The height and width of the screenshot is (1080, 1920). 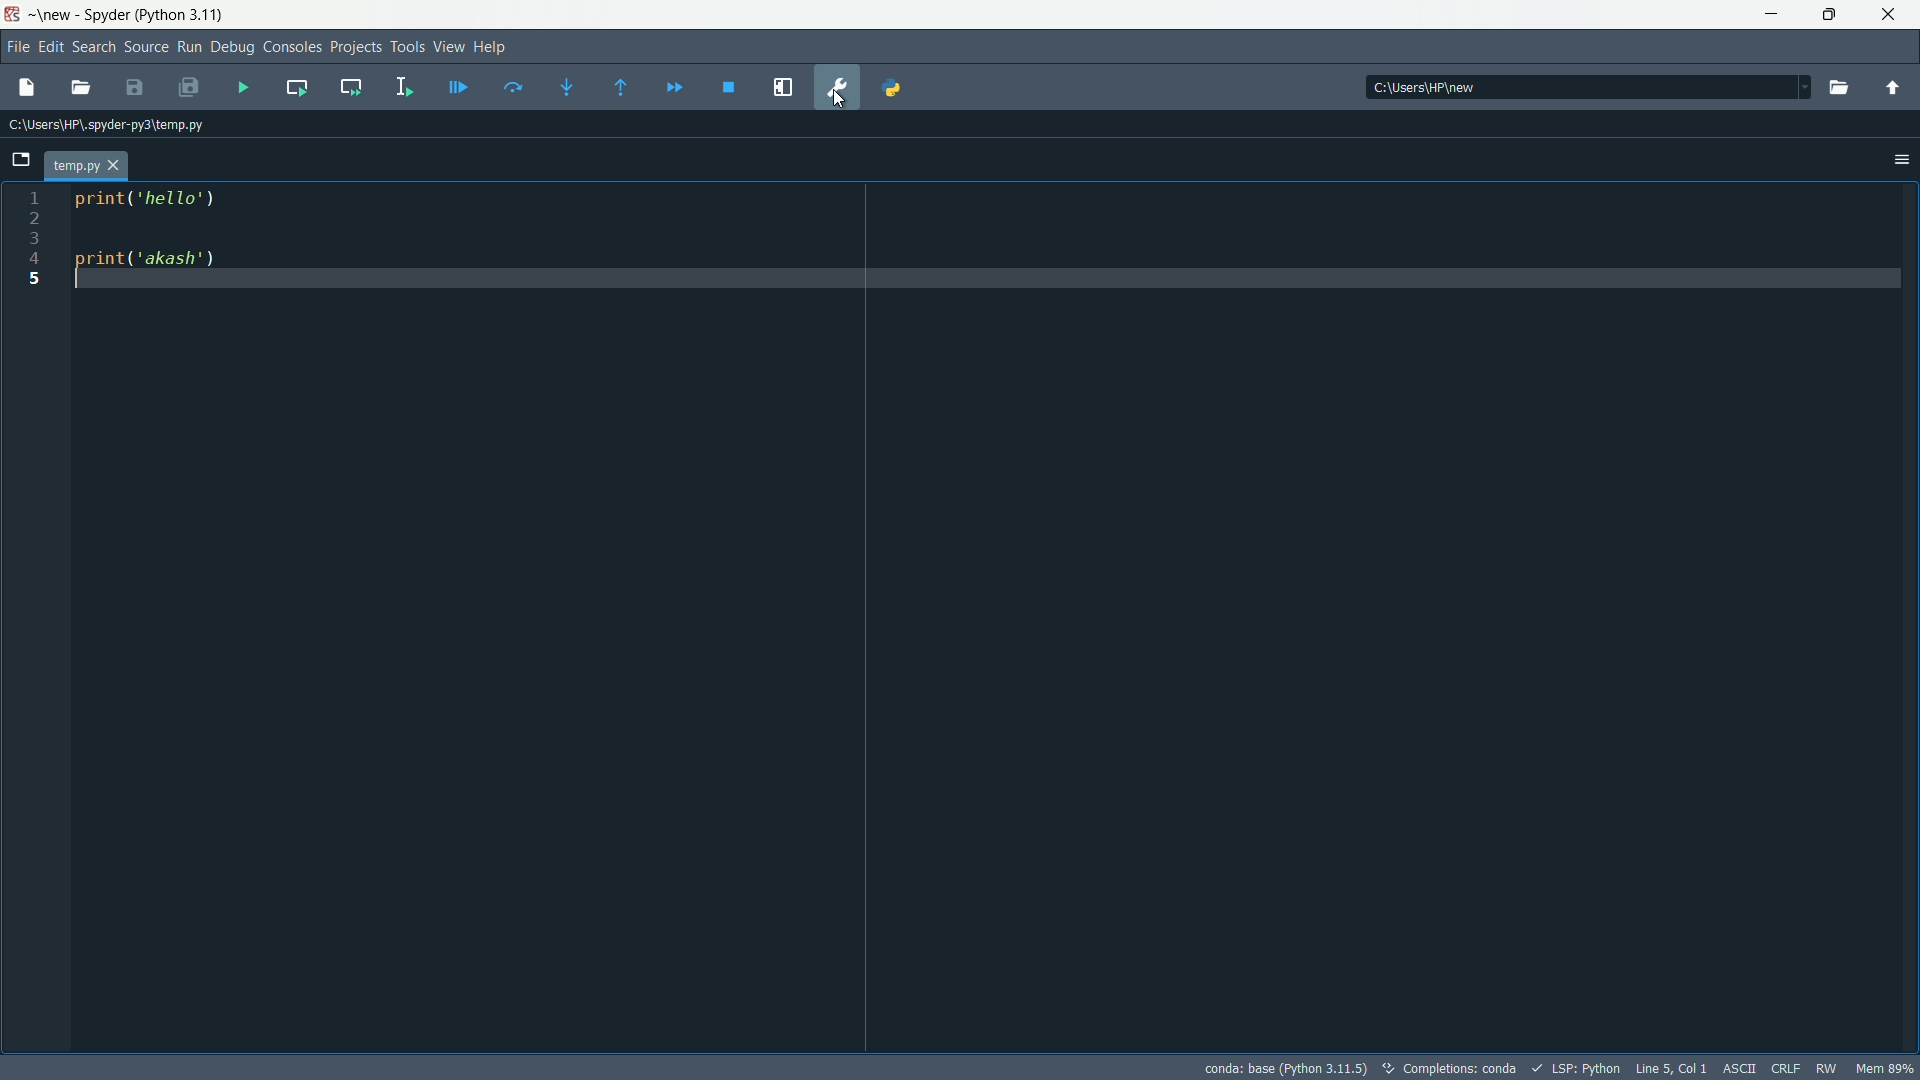 I want to click on file menu, so click(x=20, y=48).